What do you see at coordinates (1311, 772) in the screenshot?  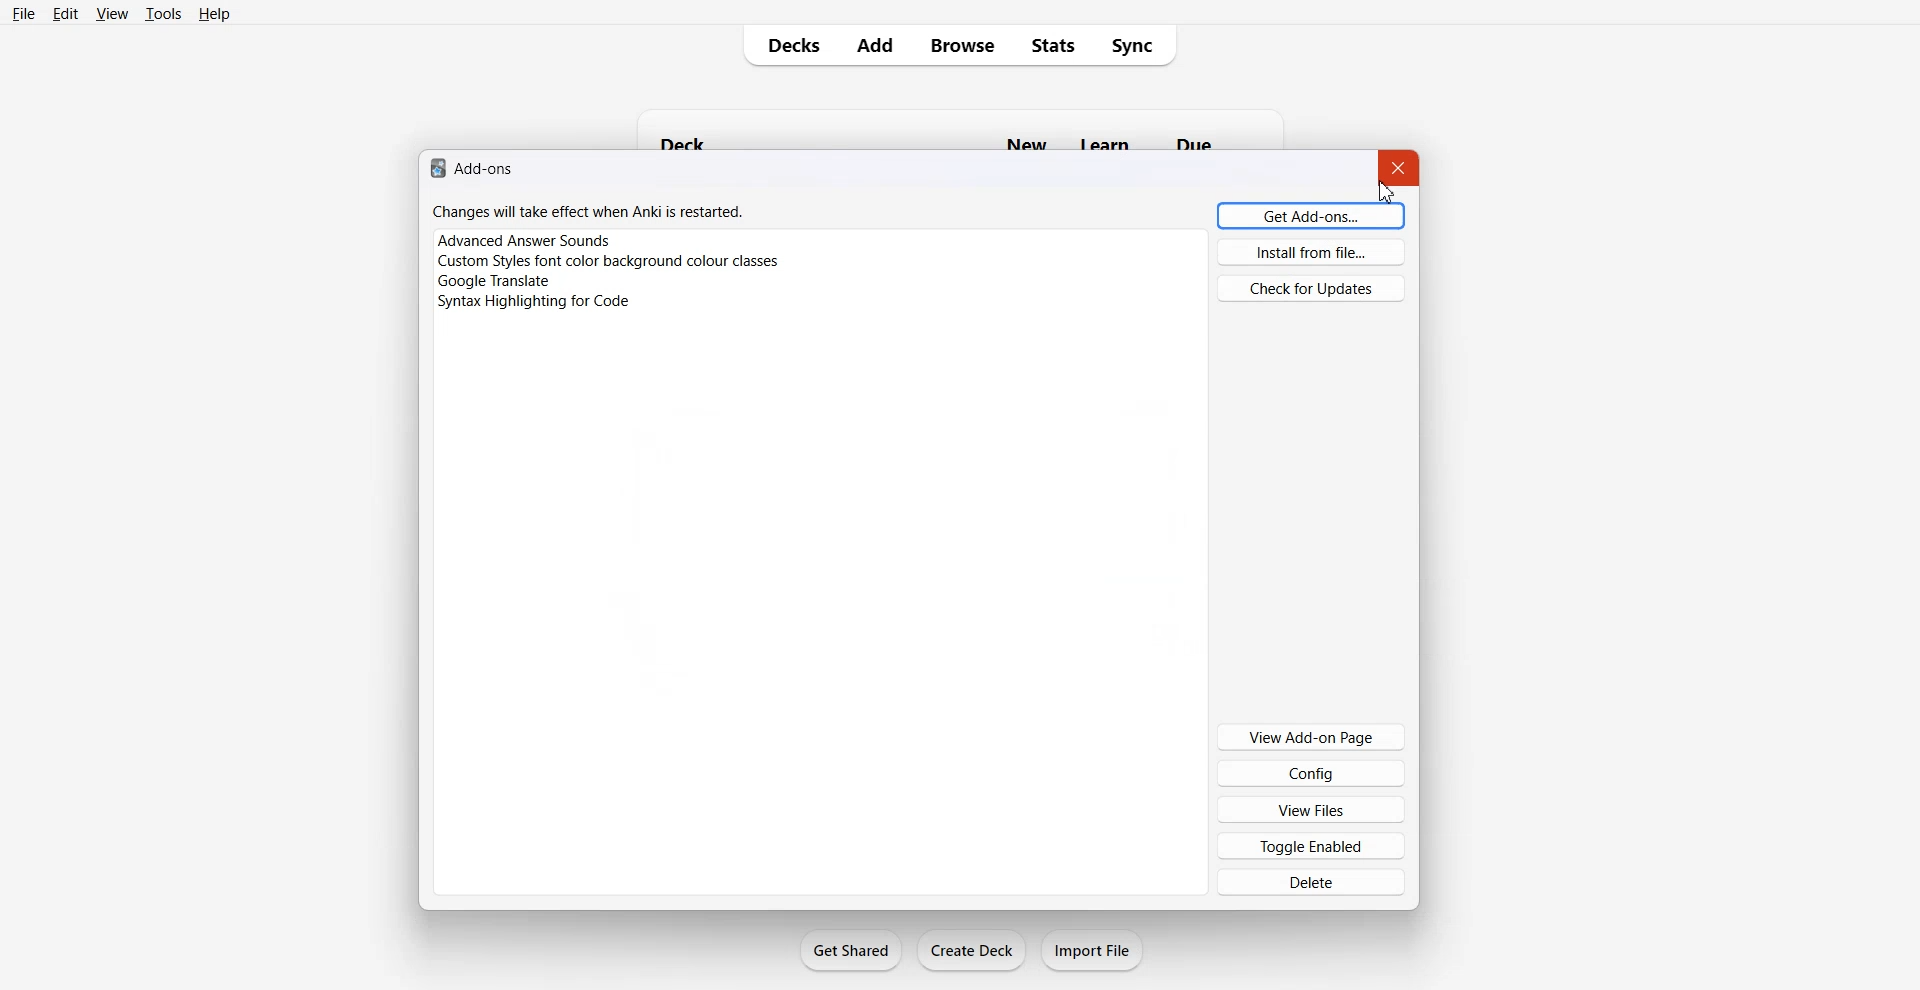 I see `Config` at bounding box center [1311, 772].